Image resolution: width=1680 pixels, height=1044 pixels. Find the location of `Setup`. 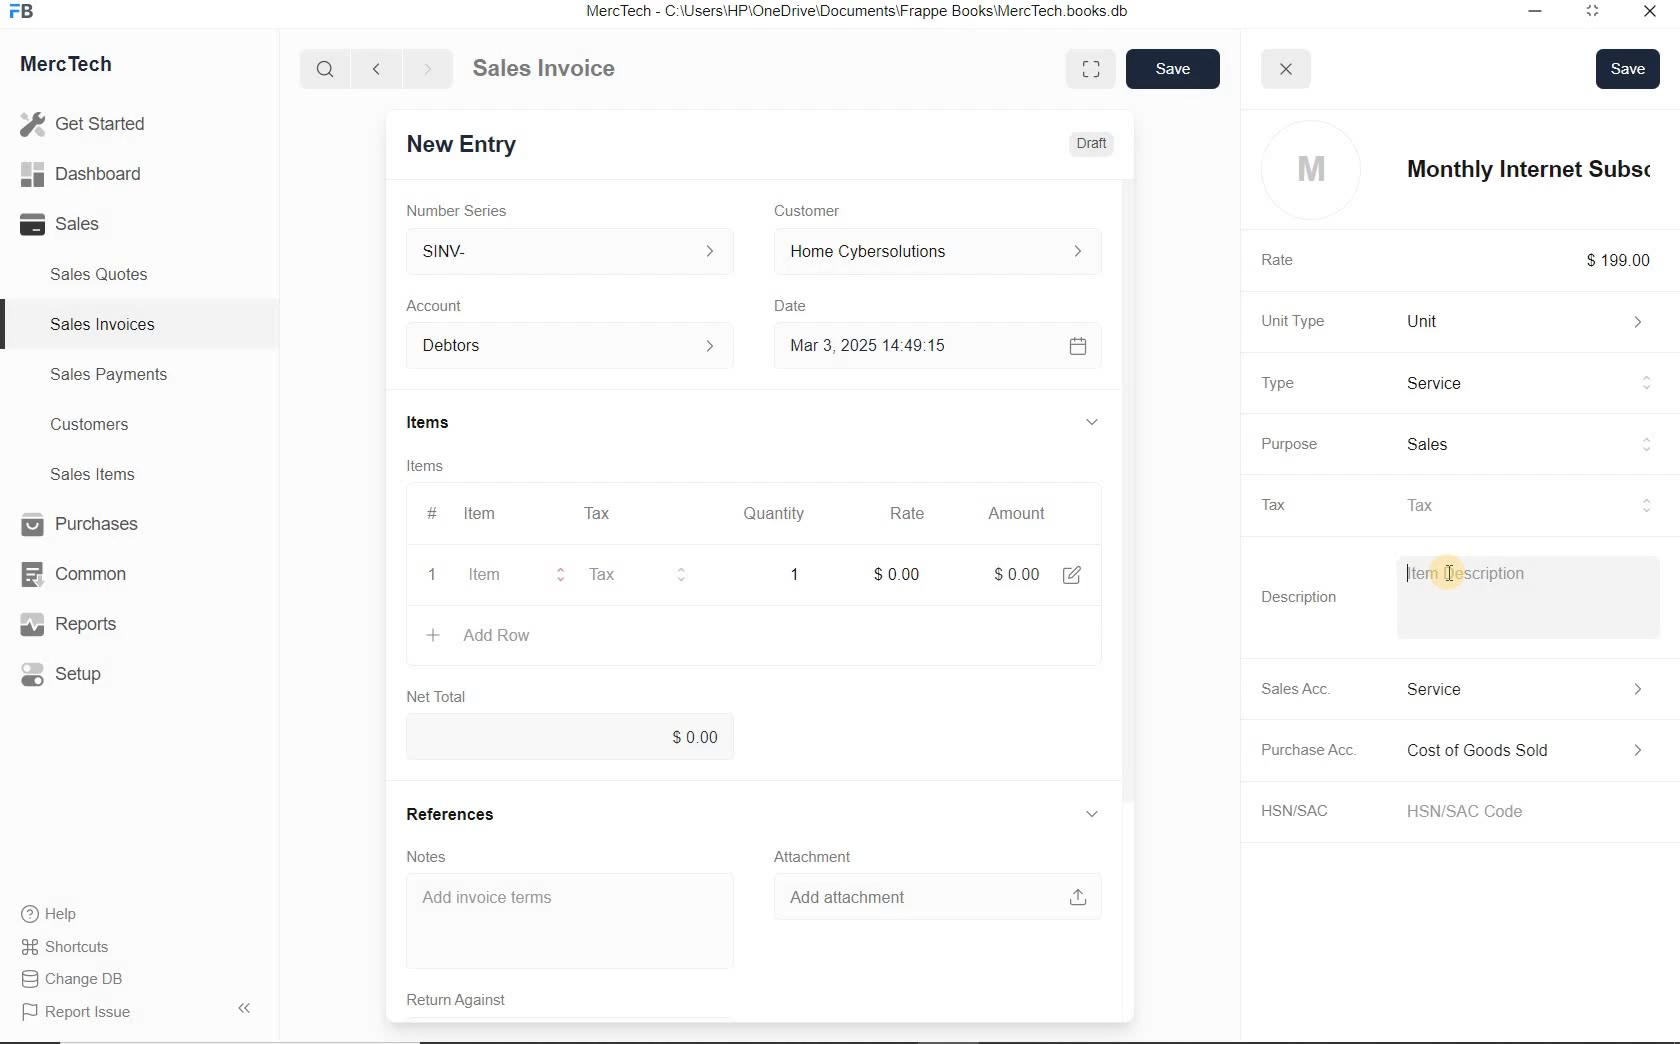

Setup is located at coordinates (84, 674).